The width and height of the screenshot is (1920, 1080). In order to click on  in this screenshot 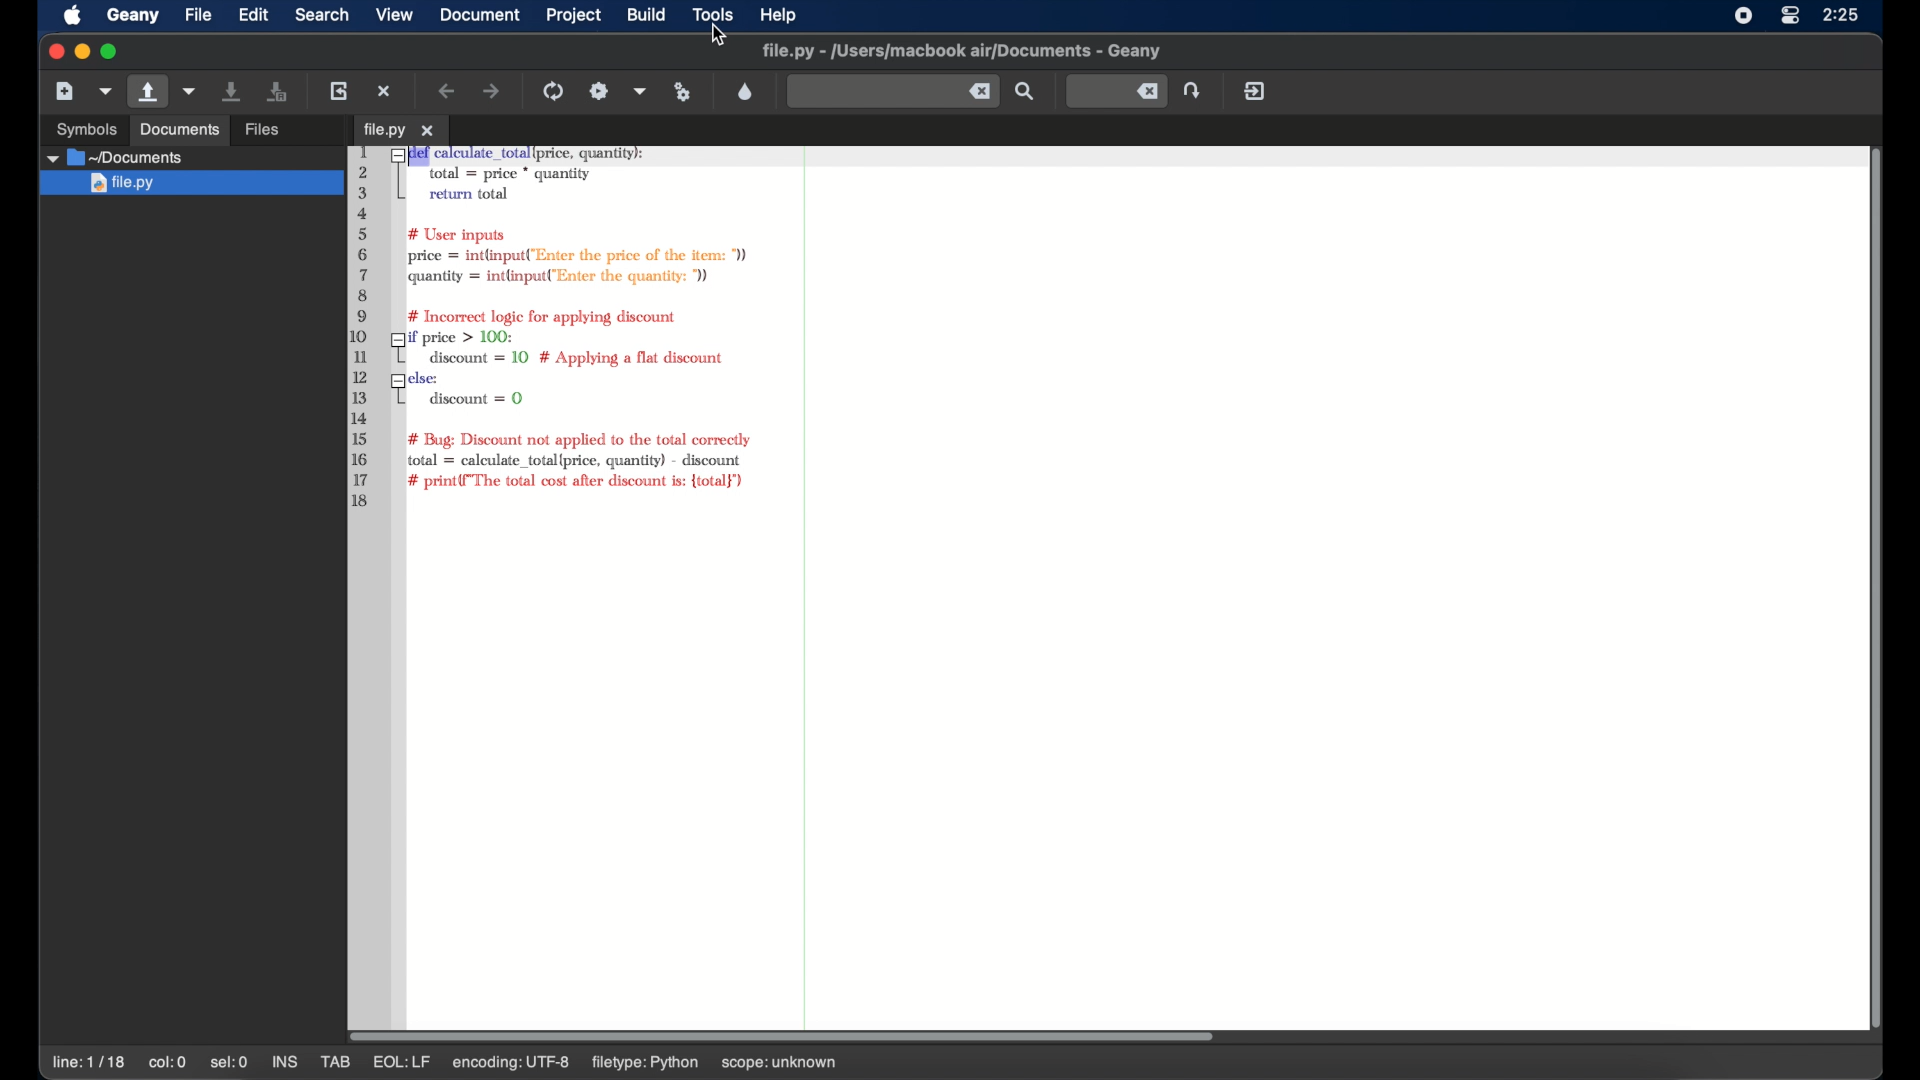, I will do `click(78, 127)`.